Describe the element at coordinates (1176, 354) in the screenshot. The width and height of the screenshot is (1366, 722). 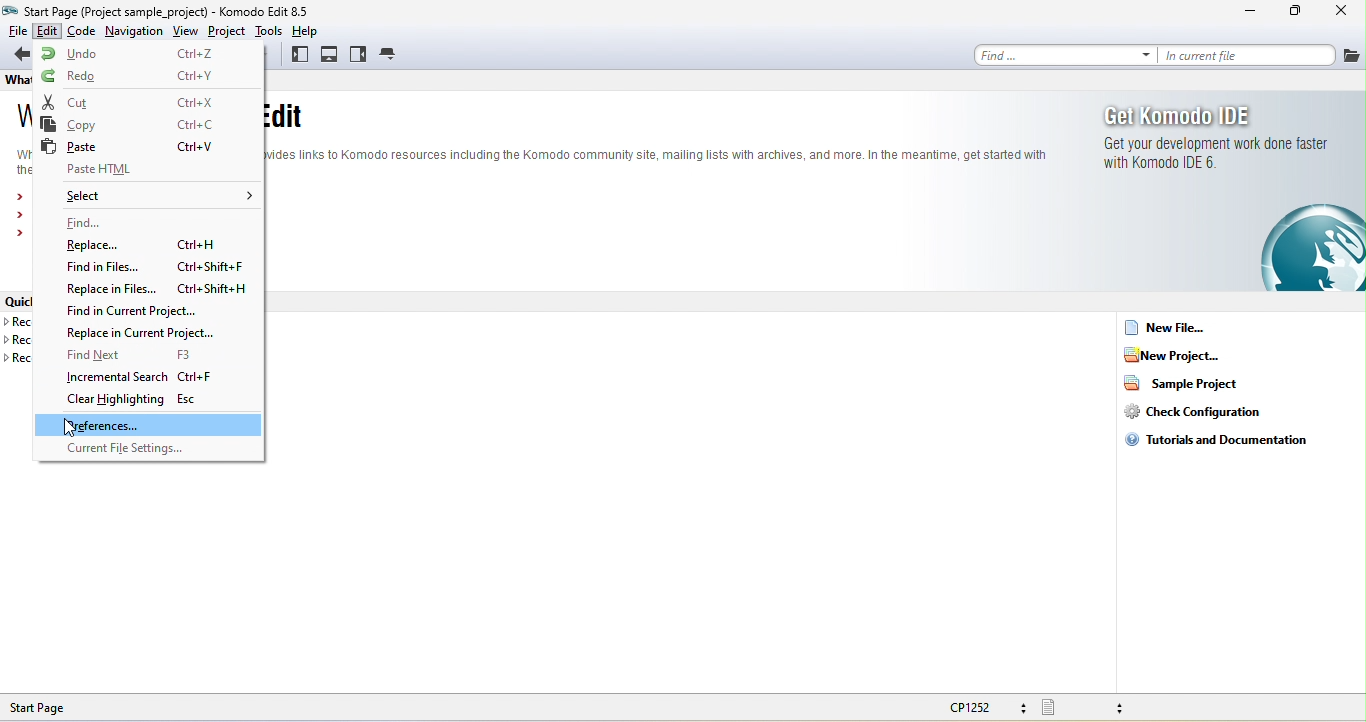
I see `new project` at that location.